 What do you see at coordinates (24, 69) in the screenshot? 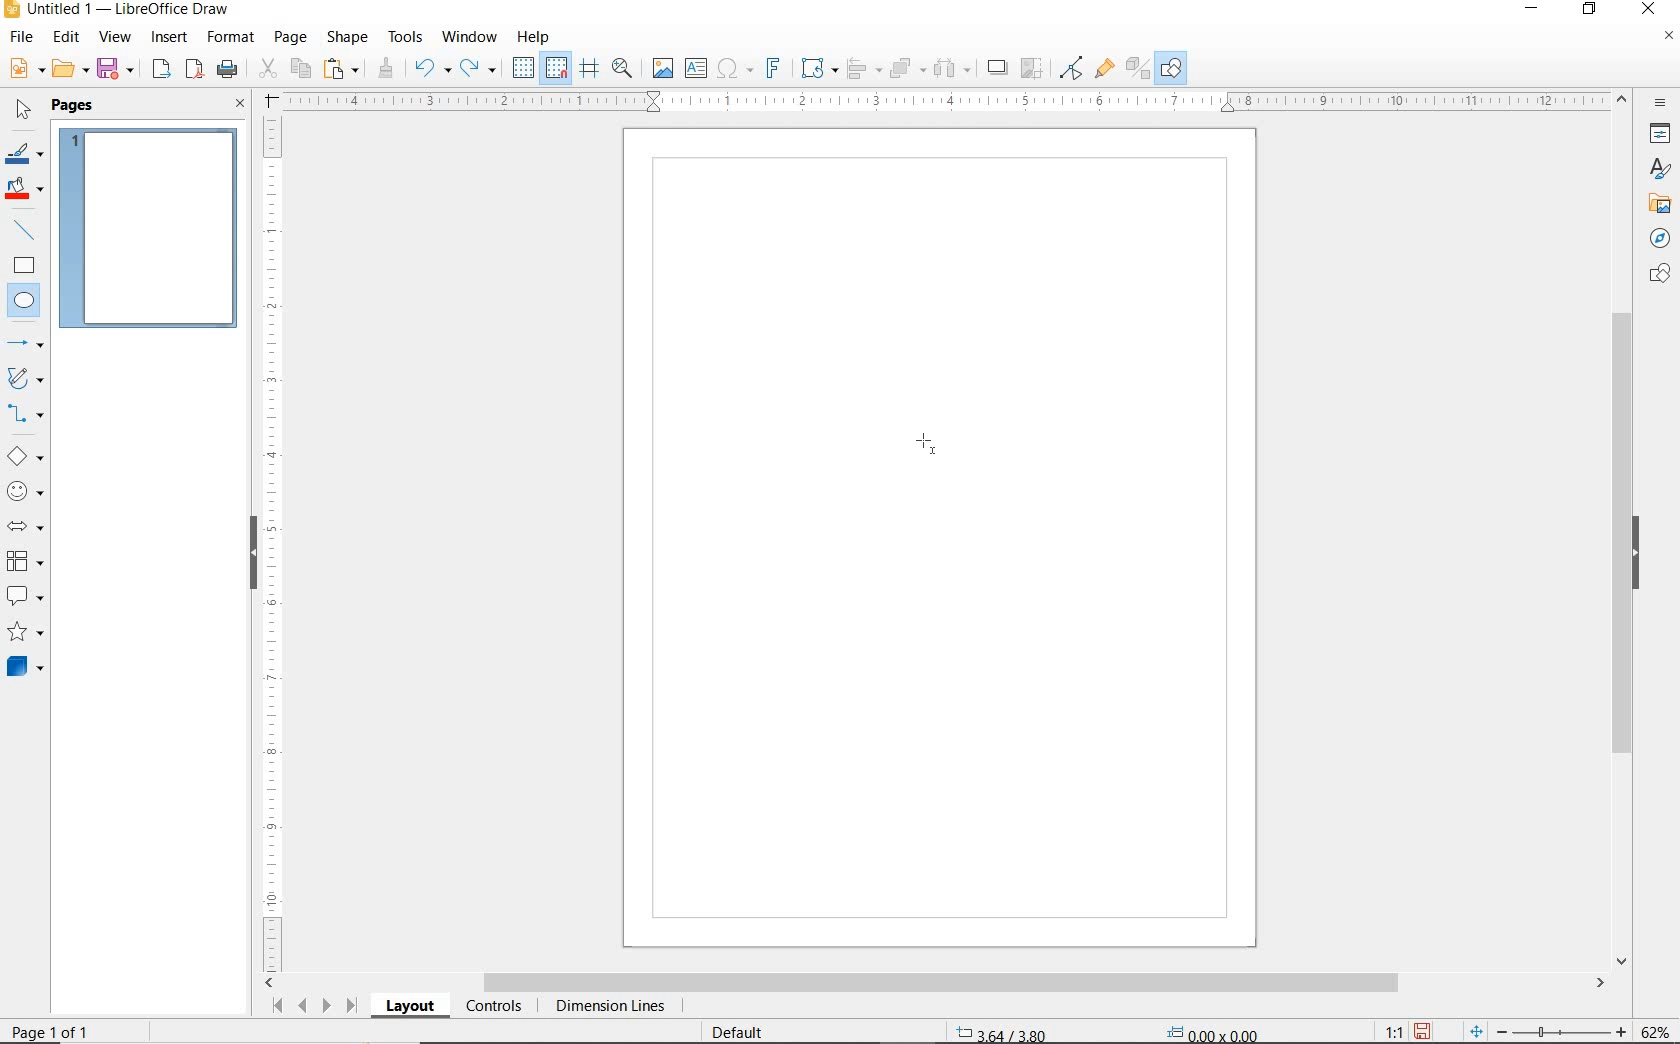
I see `NEW` at bounding box center [24, 69].